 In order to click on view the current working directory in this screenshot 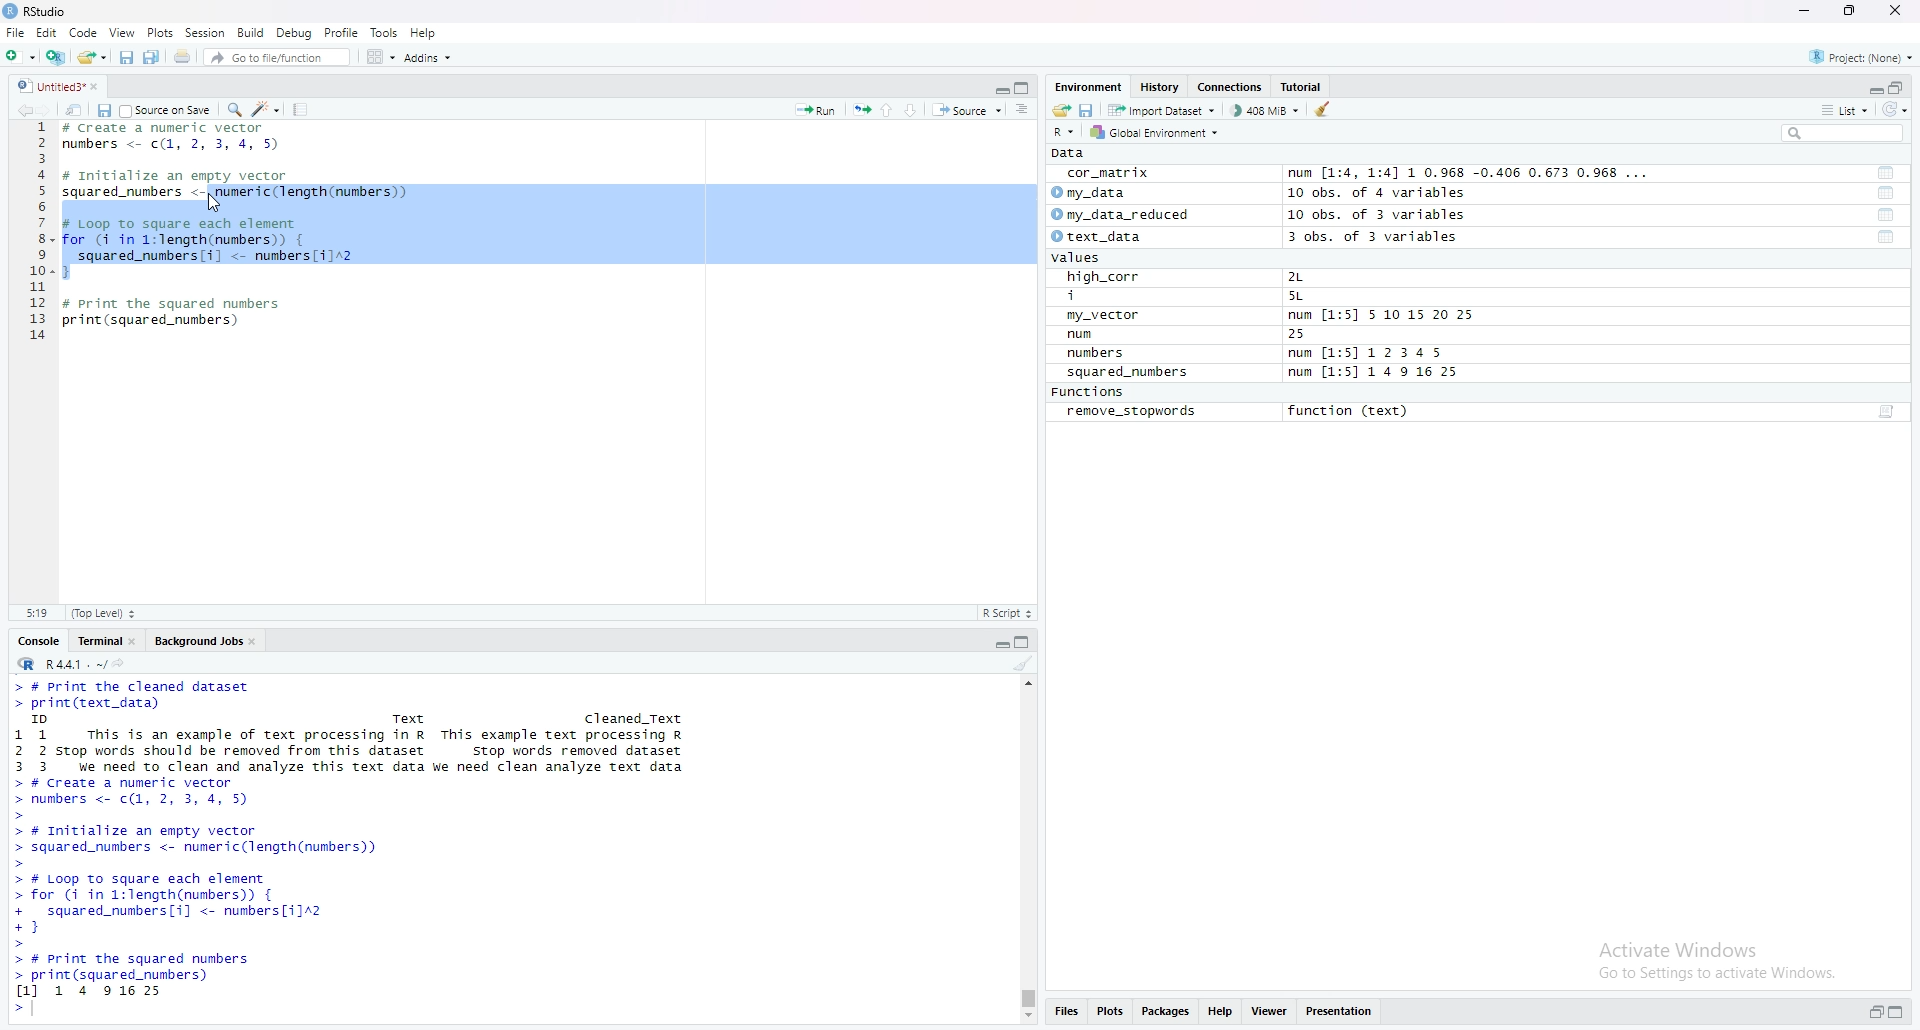, I will do `click(120, 662)`.